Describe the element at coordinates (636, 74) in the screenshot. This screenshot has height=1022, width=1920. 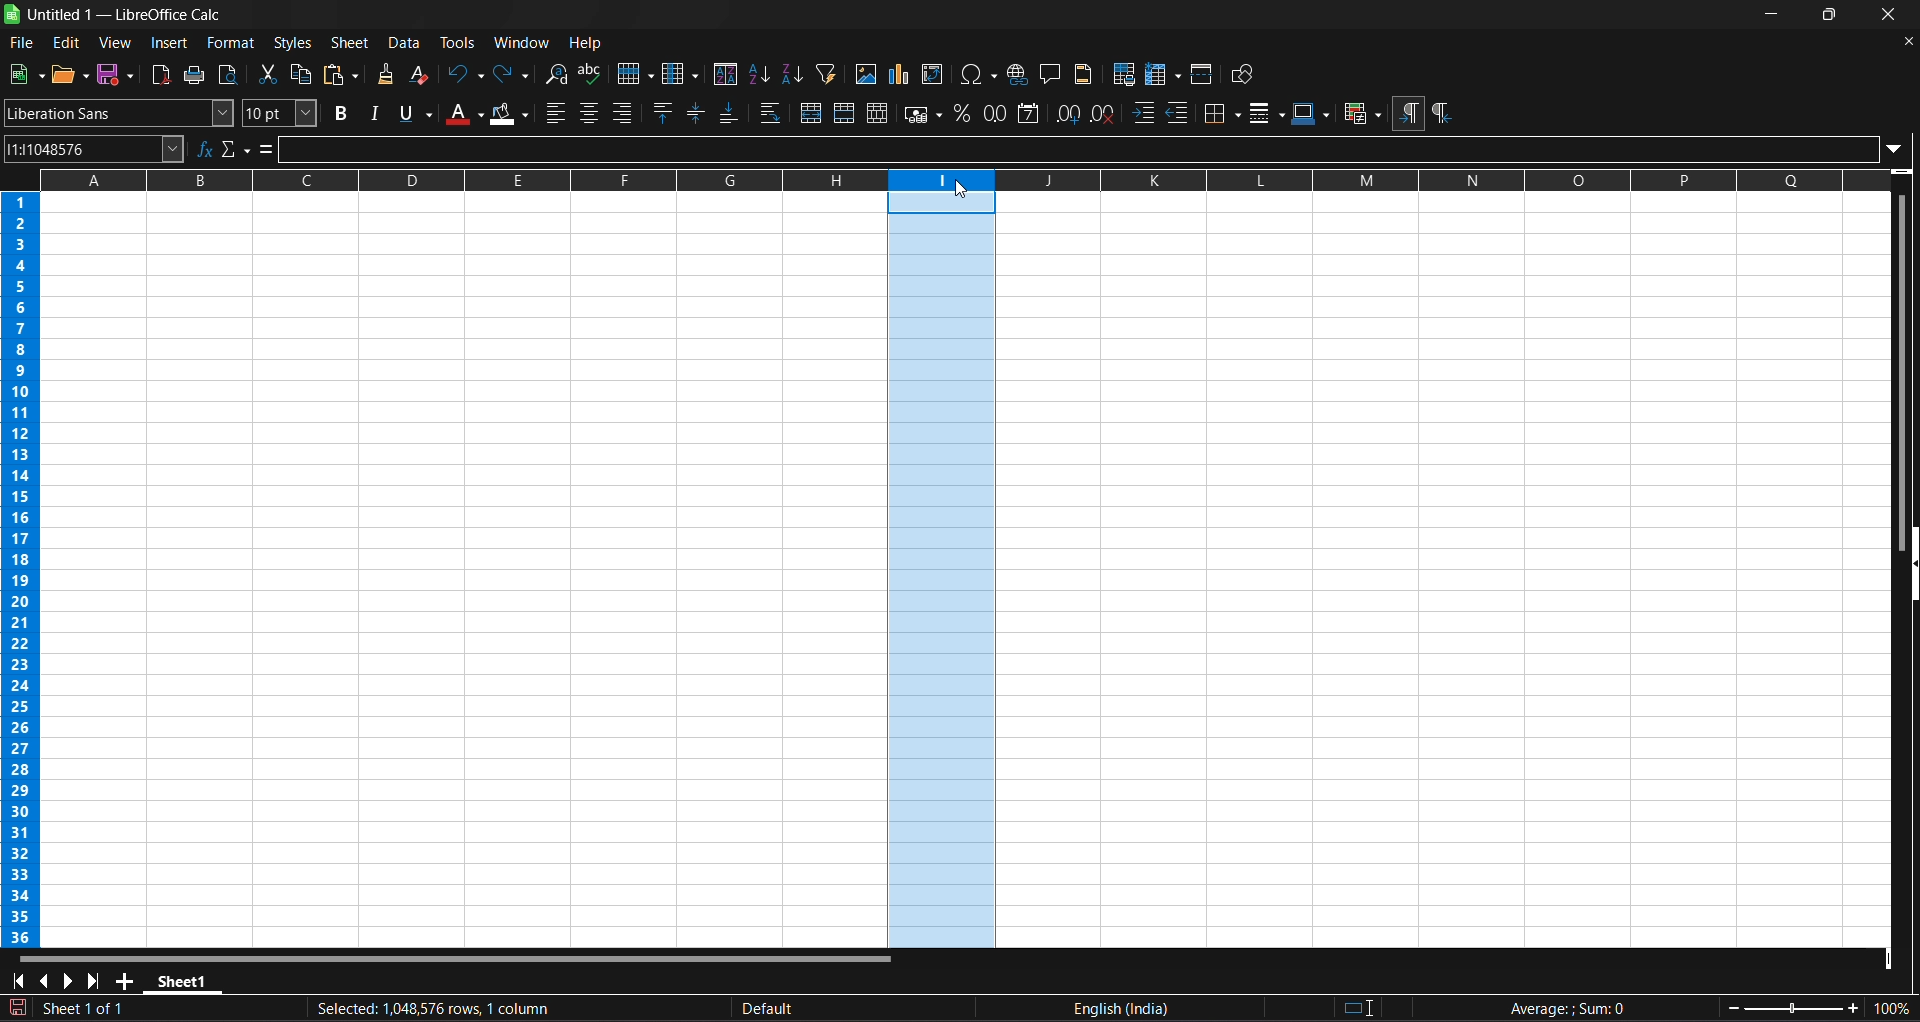
I see `row` at that location.